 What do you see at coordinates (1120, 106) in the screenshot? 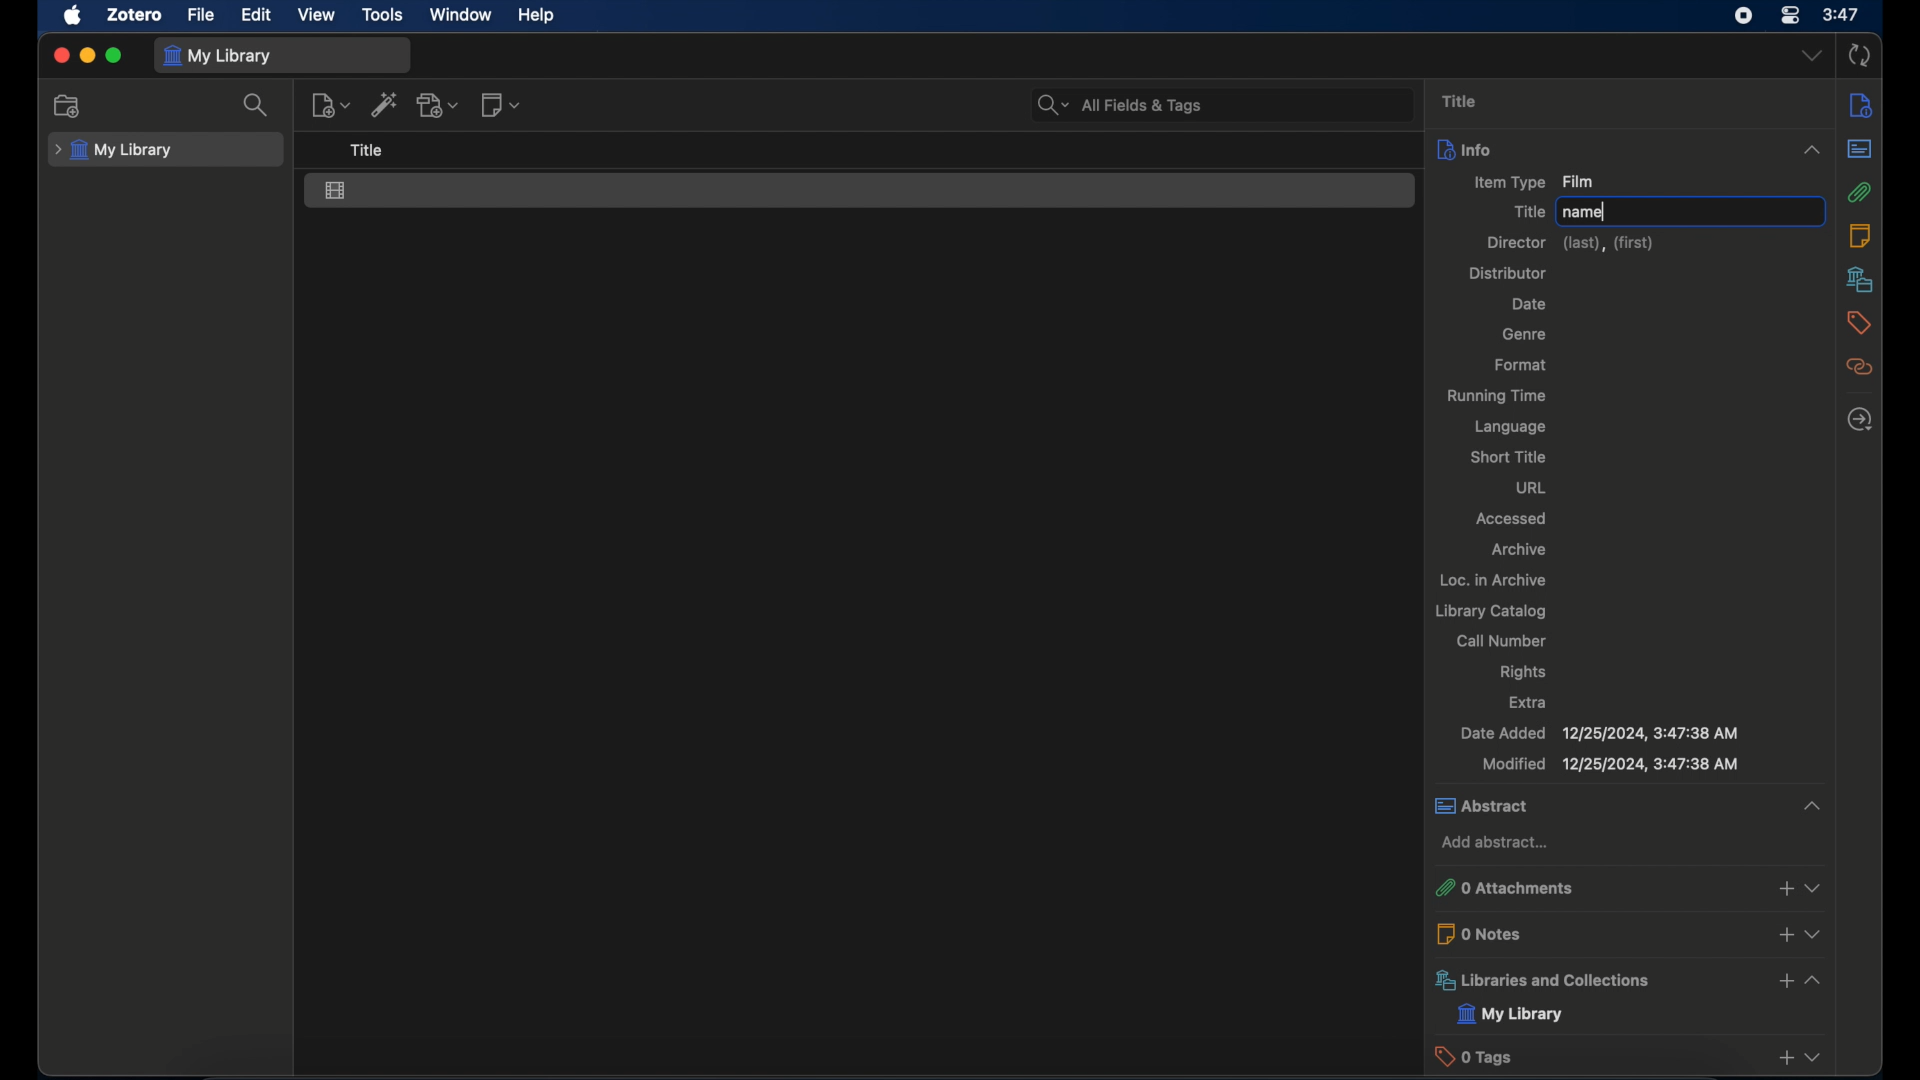
I see `search bar` at bounding box center [1120, 106].